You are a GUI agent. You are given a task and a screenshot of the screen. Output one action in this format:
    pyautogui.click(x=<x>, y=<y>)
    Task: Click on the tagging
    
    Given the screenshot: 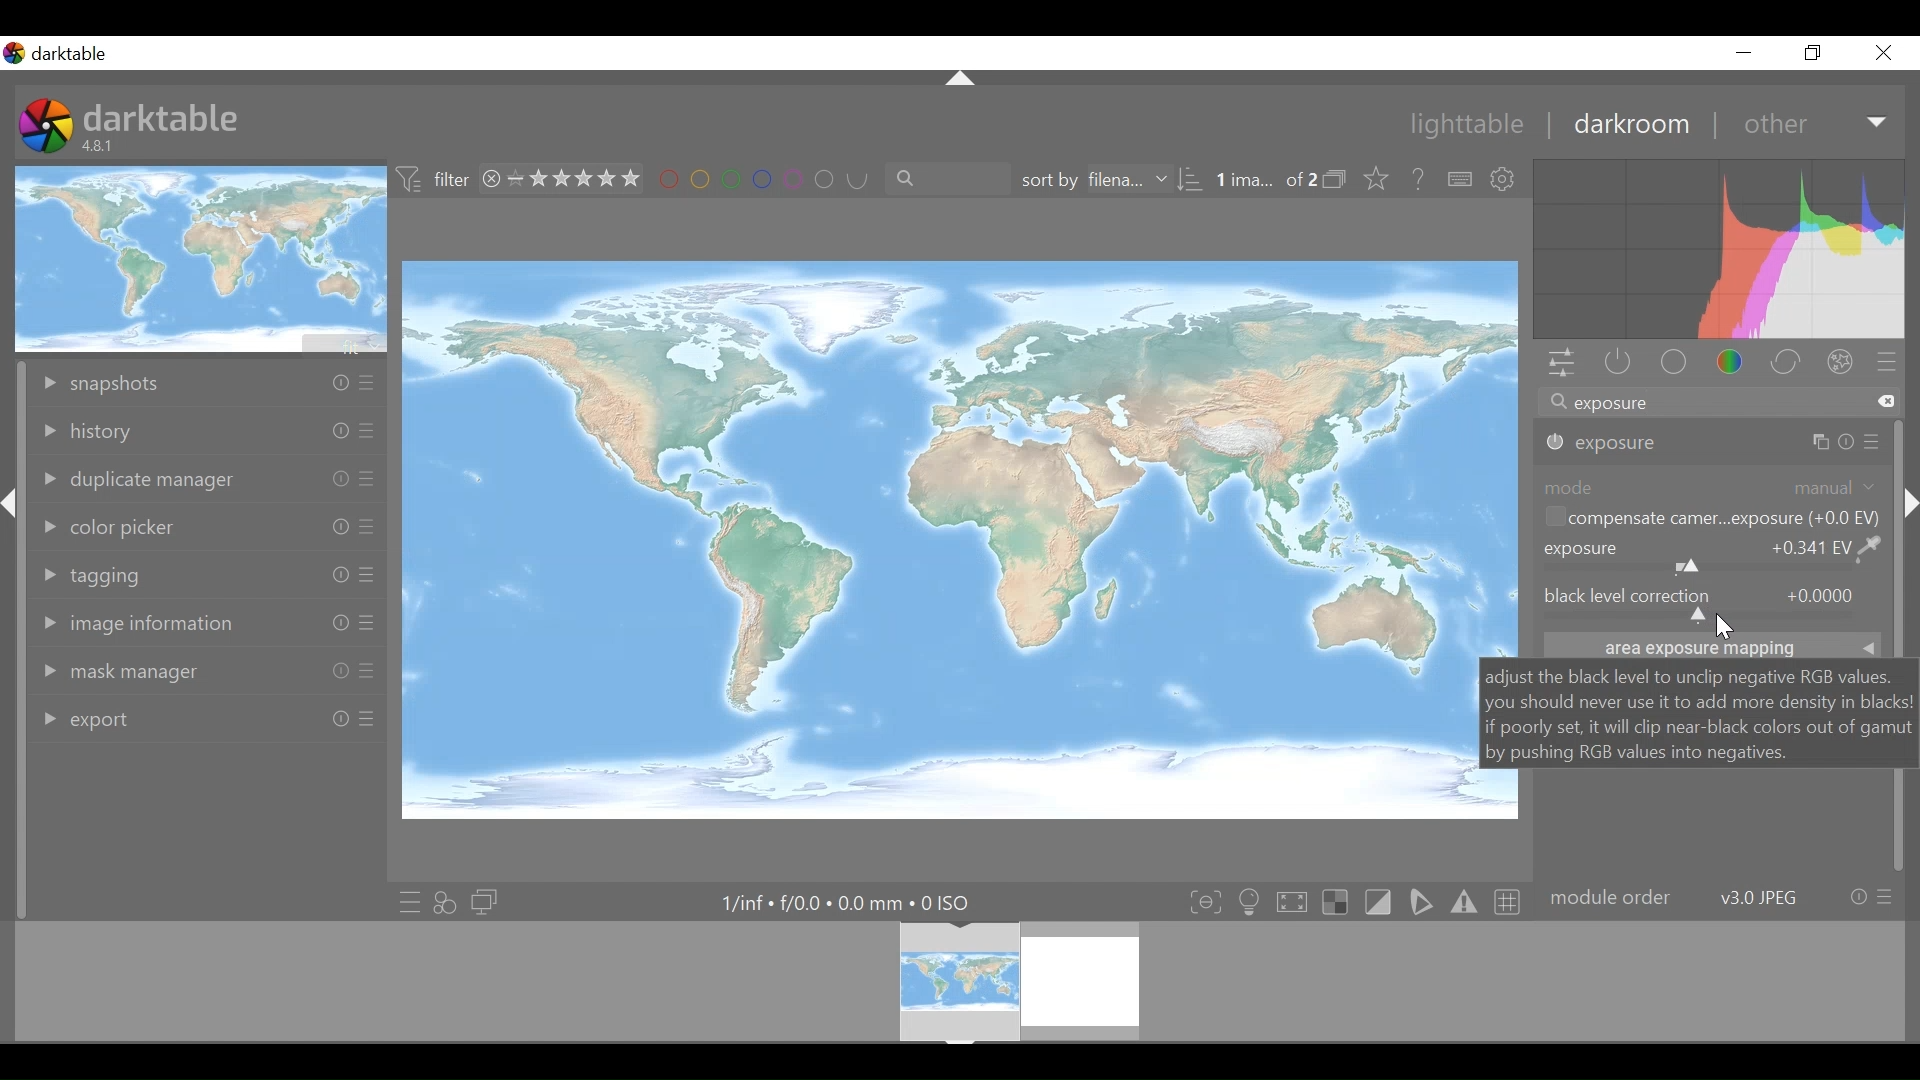 What is the action you would take?
    pyautogui.click(x=208, y=574)
    